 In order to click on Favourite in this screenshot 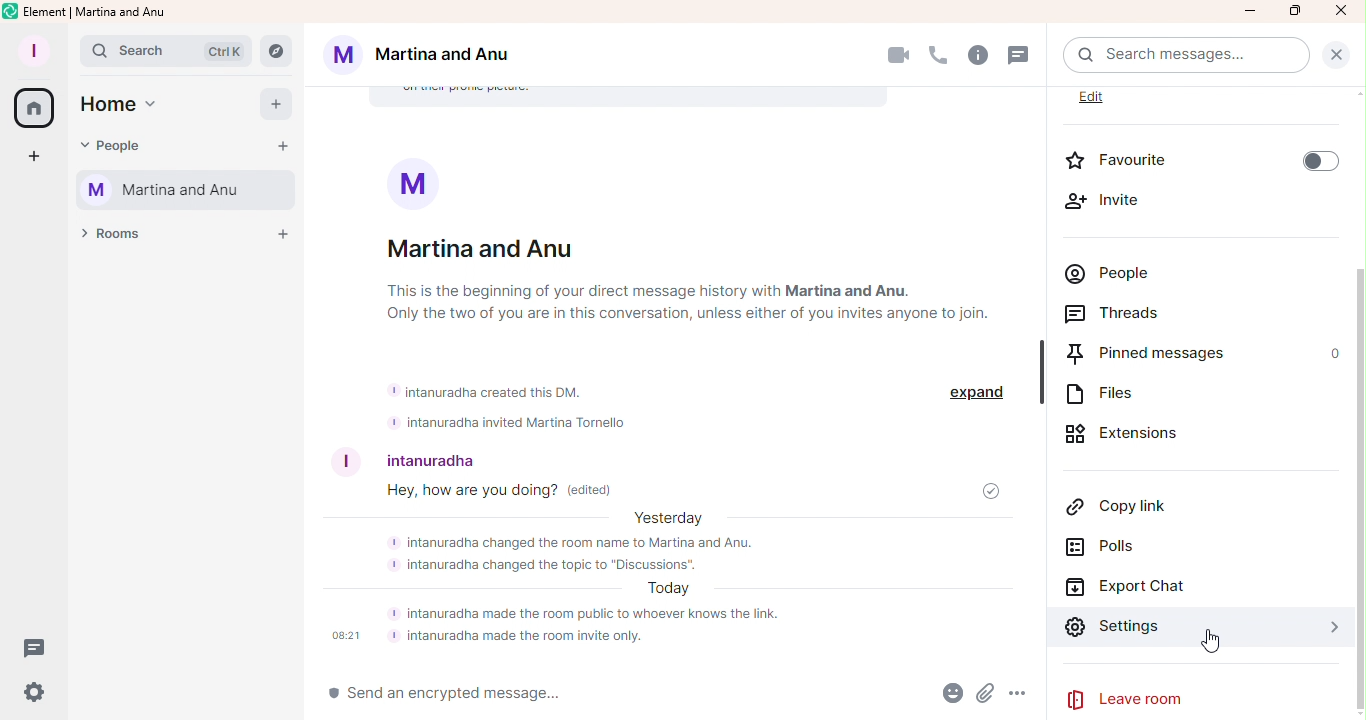, I will do `click(1206, 157)`.